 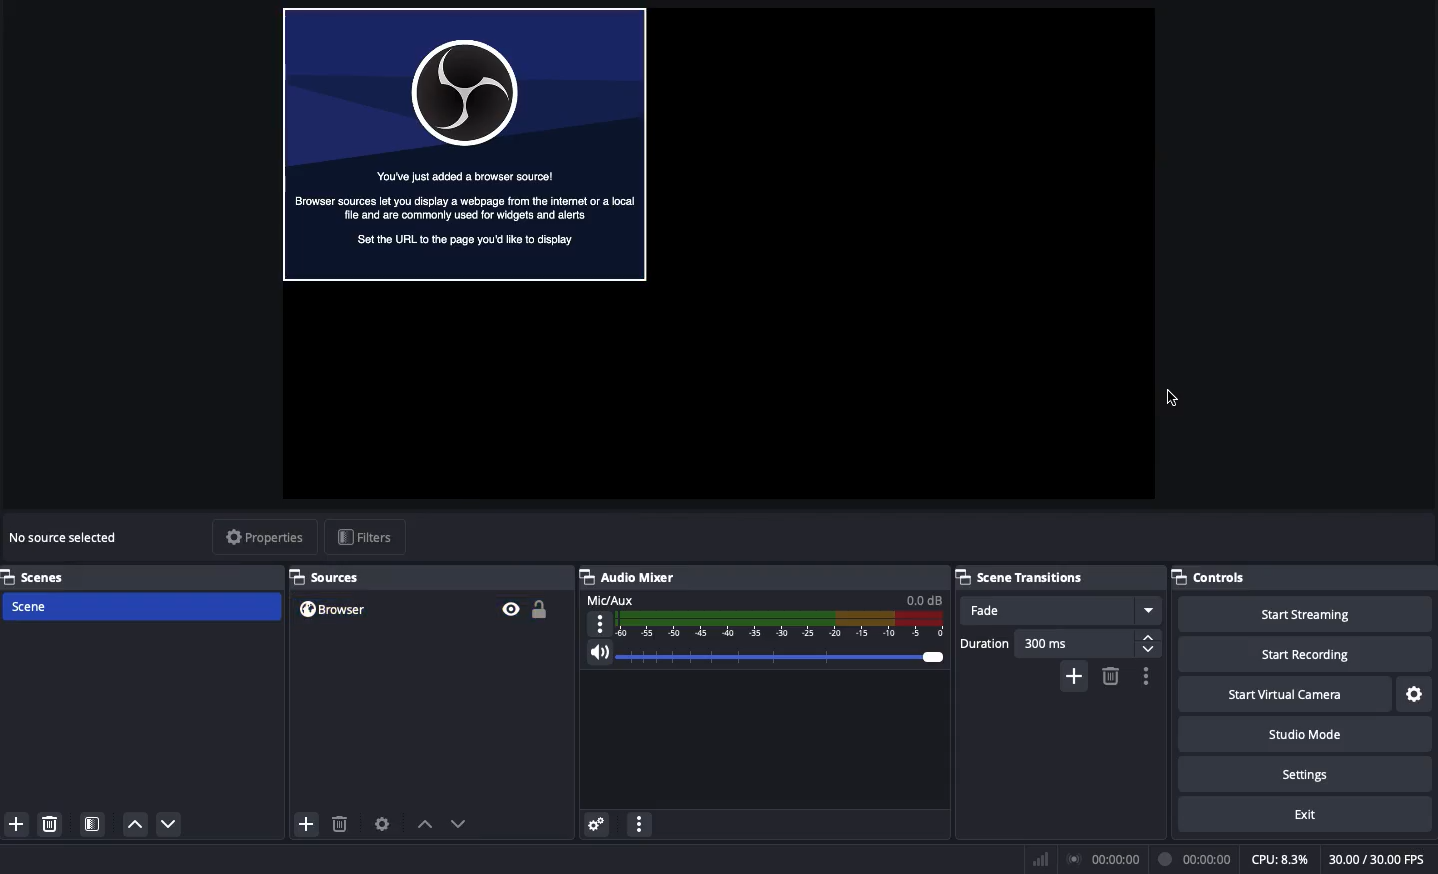 I want to click on Scene transitions, so click(x=1021, y=578).